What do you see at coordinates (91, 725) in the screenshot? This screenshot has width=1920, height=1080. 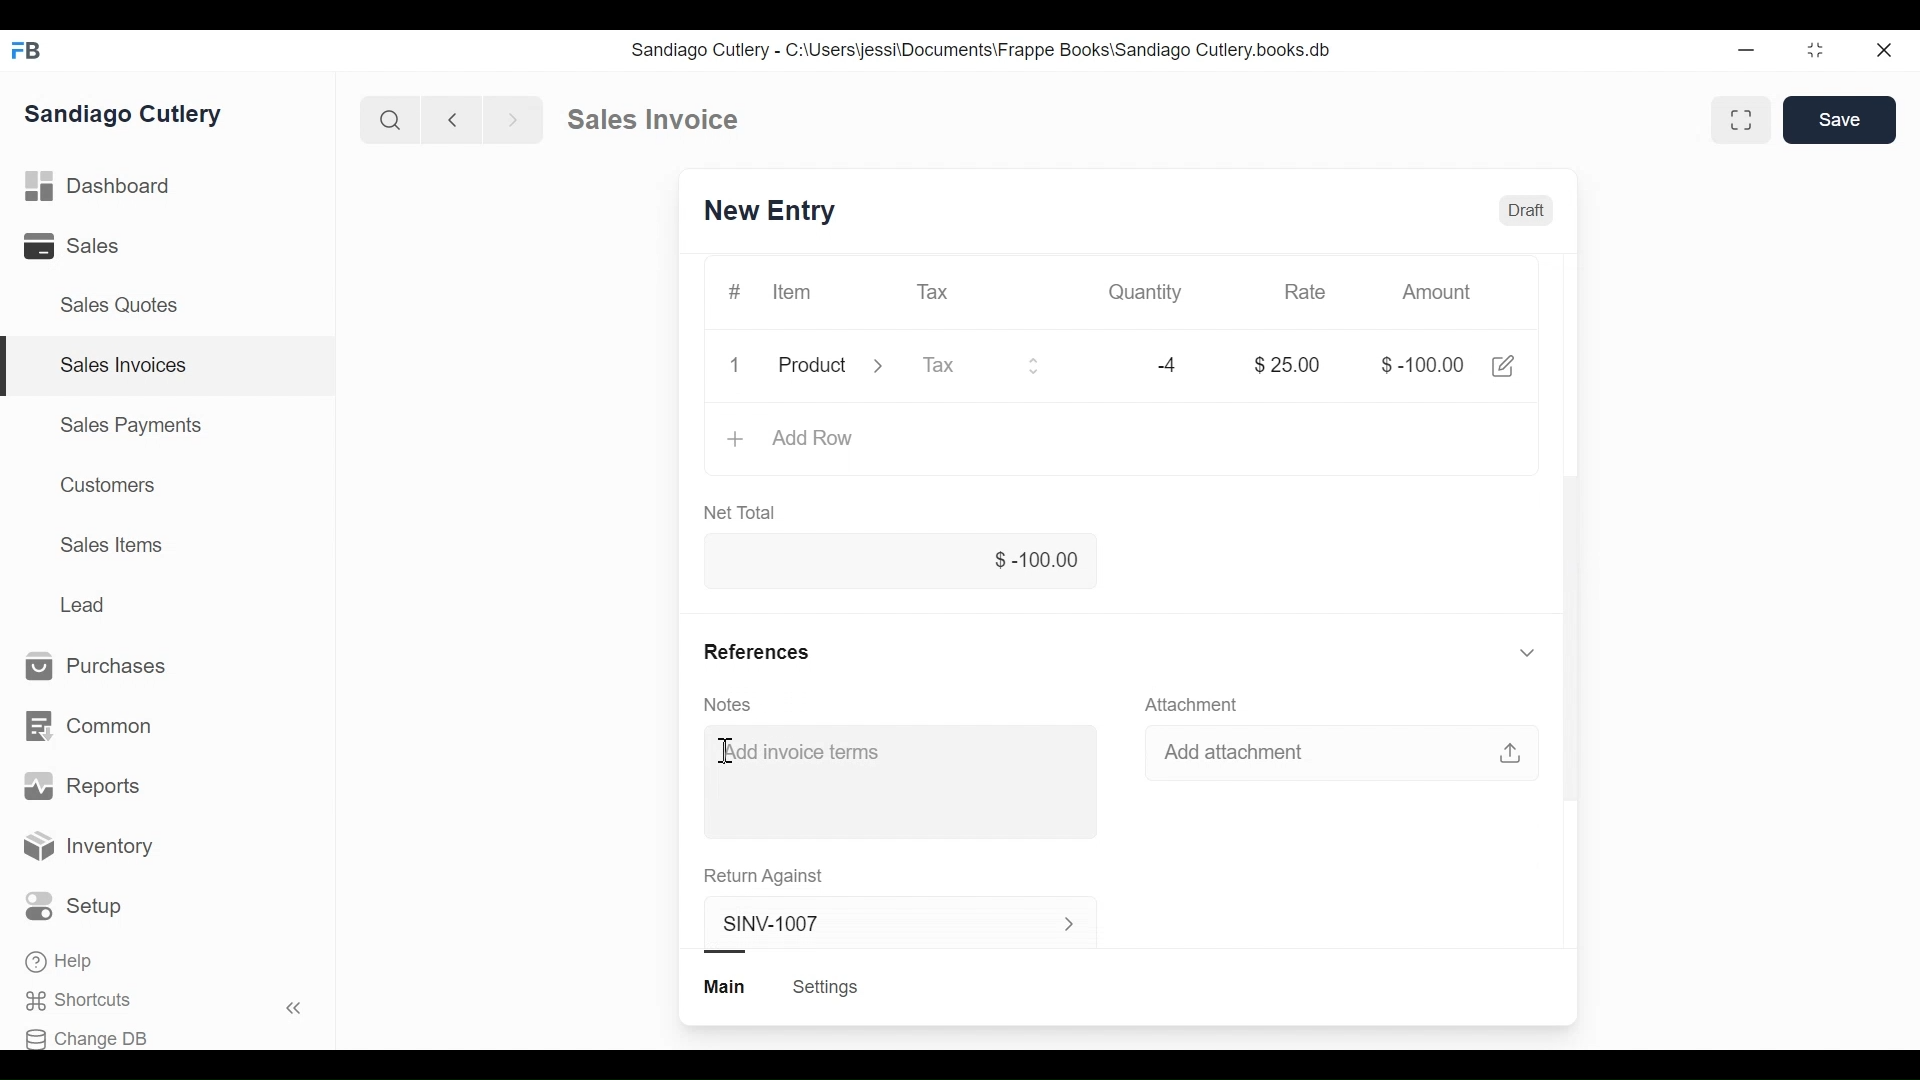 I see ` Common` at bounding box center [91, 725].